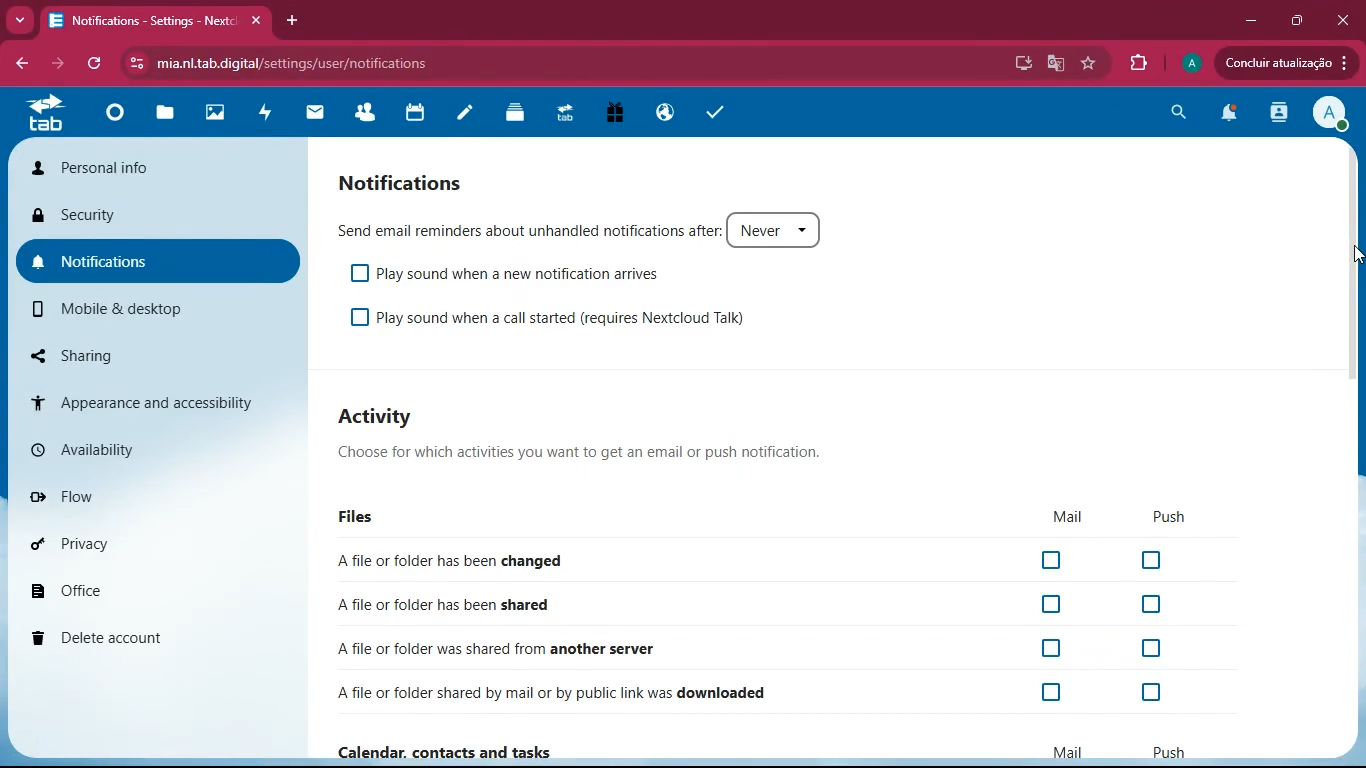 This screenshot has width=1366, height=768. Describe the element at coordinates (141, 21) in the screenshot. I see `tab` at that location.